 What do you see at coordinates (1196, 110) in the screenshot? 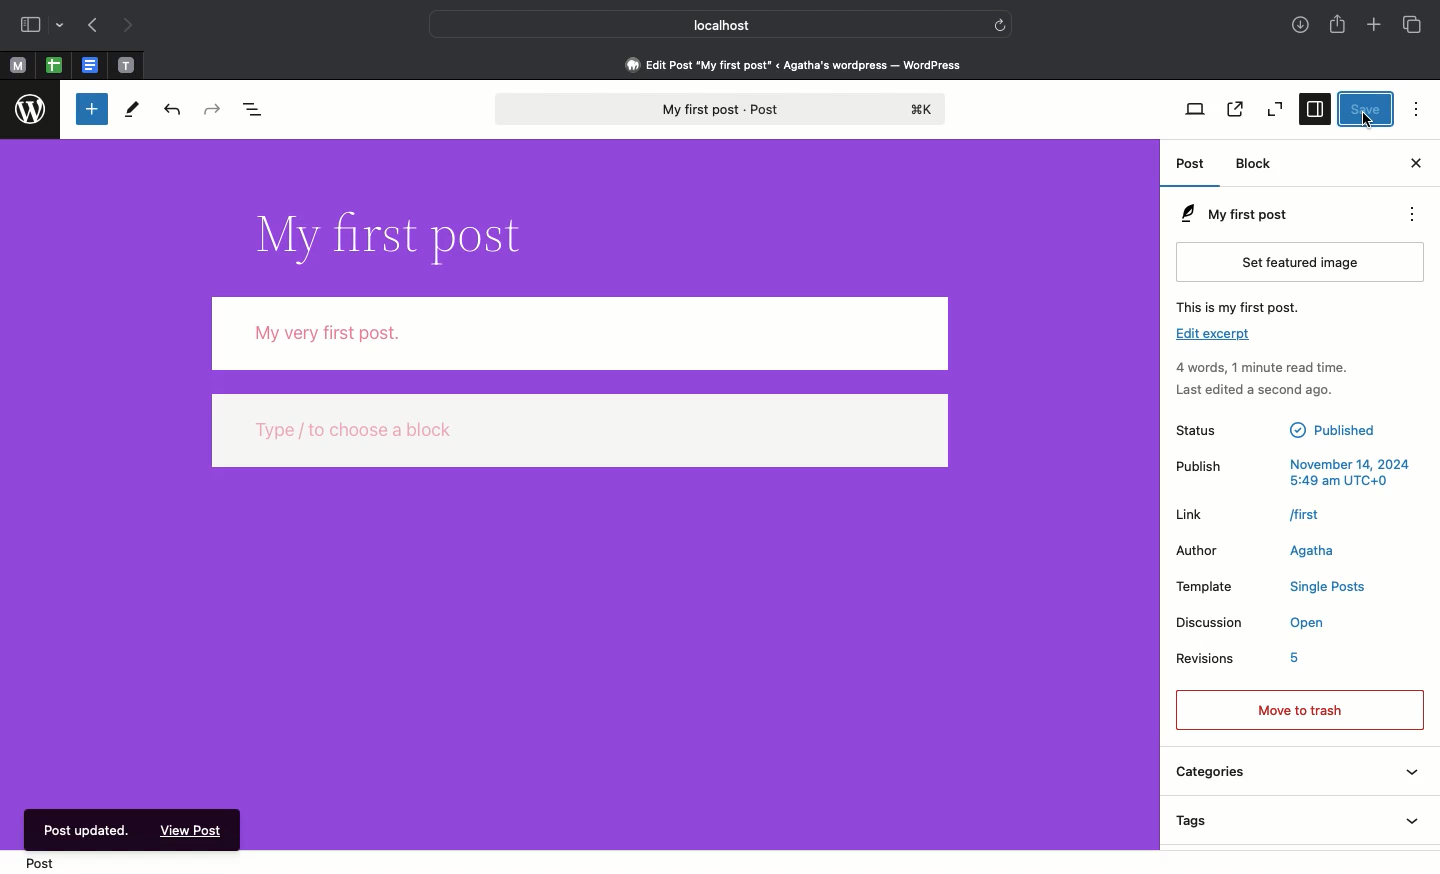
I see `View` at bounding box center [1196, 110].